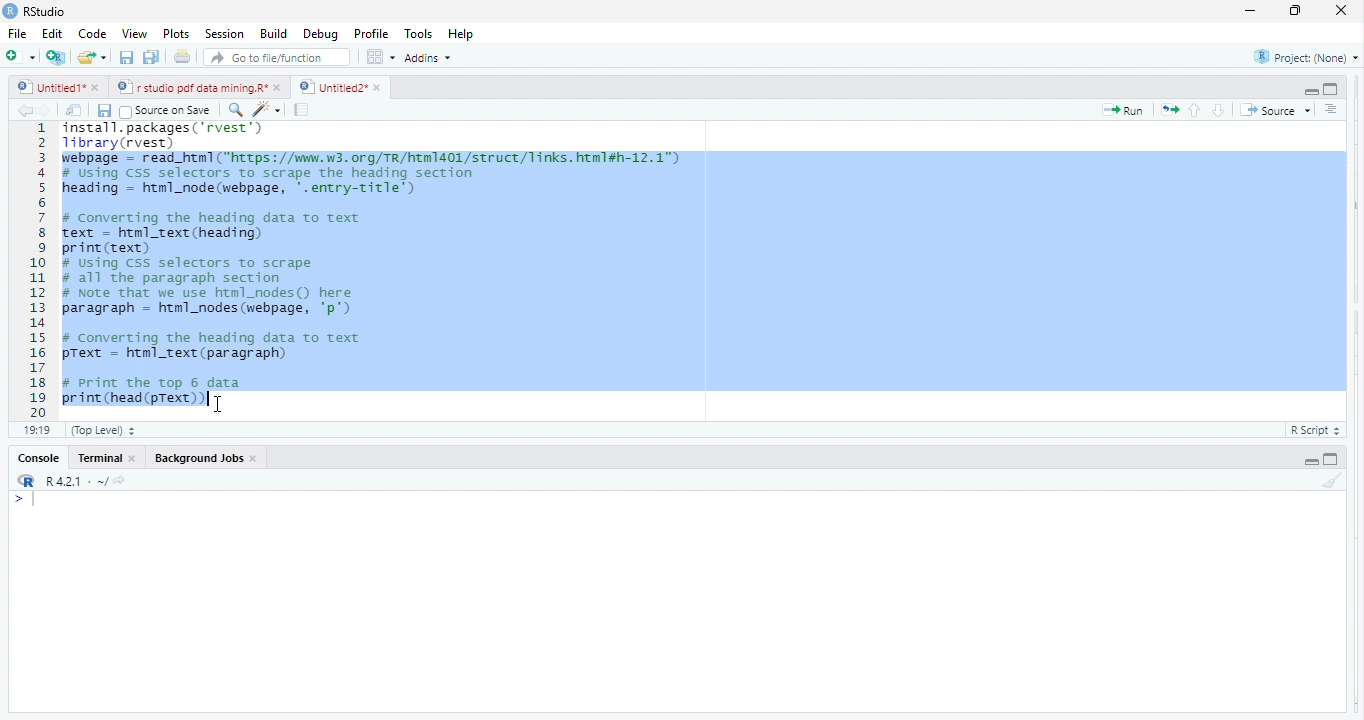 This screenshot has height=720, width=1364. Describe the element at coordinates (98, 89) in the screenshot. I see `close` at that location.